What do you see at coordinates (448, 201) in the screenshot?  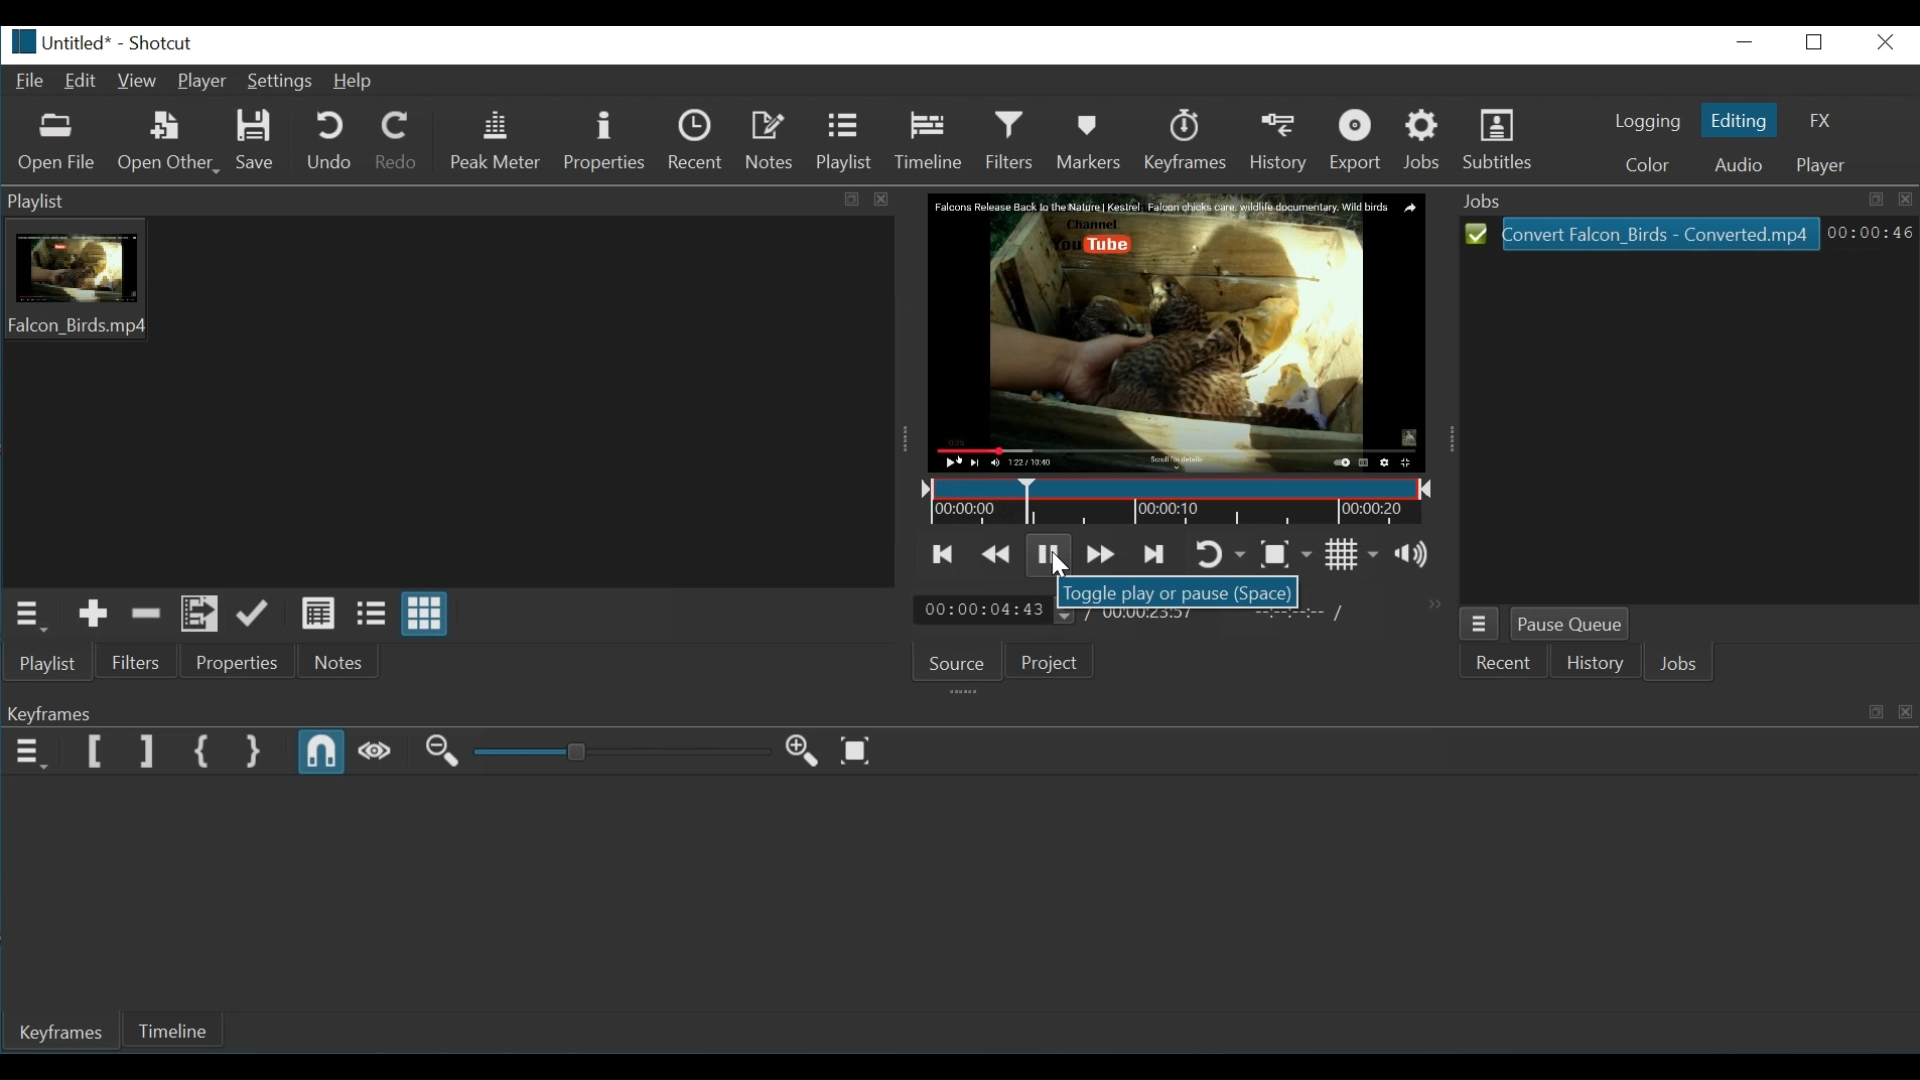 I see `Playlist` at bounding box center [448, 201].